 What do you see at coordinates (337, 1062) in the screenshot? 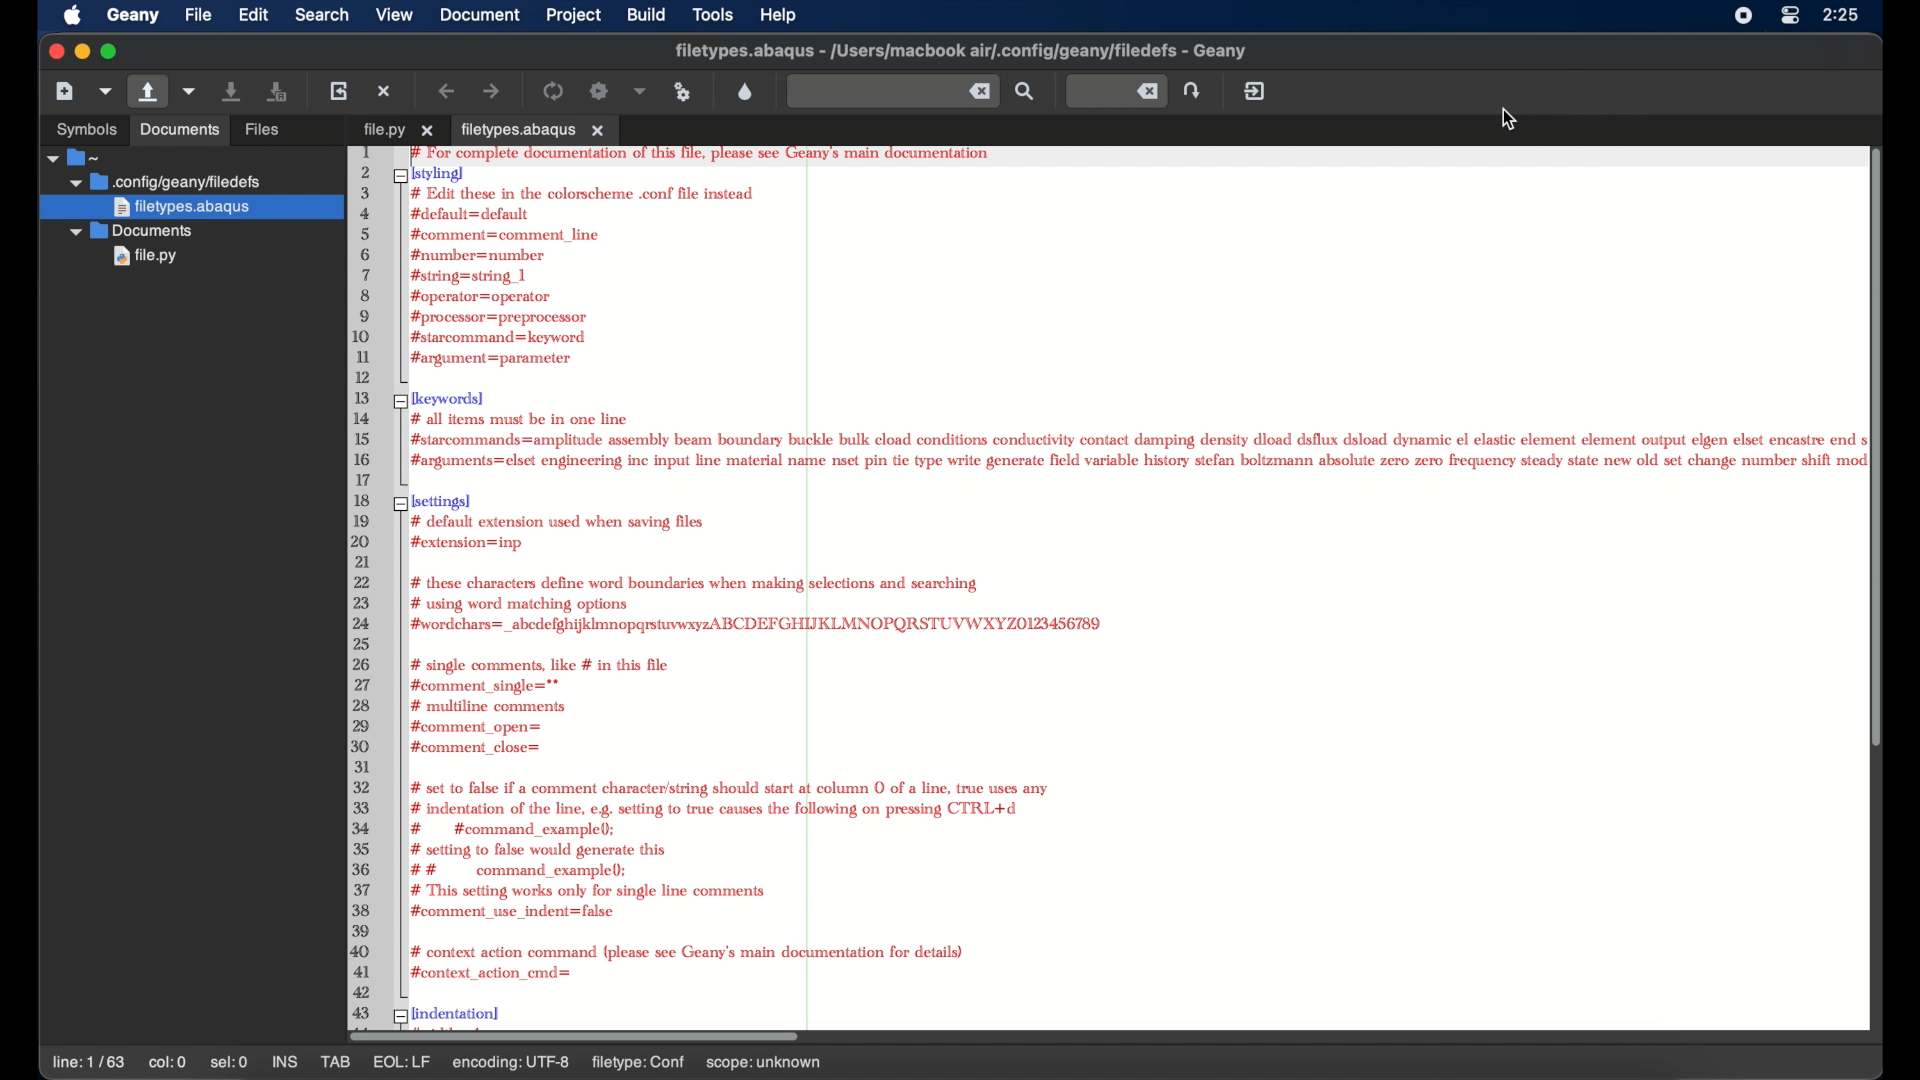
I see `tab` at bounding box center [337, 1062].